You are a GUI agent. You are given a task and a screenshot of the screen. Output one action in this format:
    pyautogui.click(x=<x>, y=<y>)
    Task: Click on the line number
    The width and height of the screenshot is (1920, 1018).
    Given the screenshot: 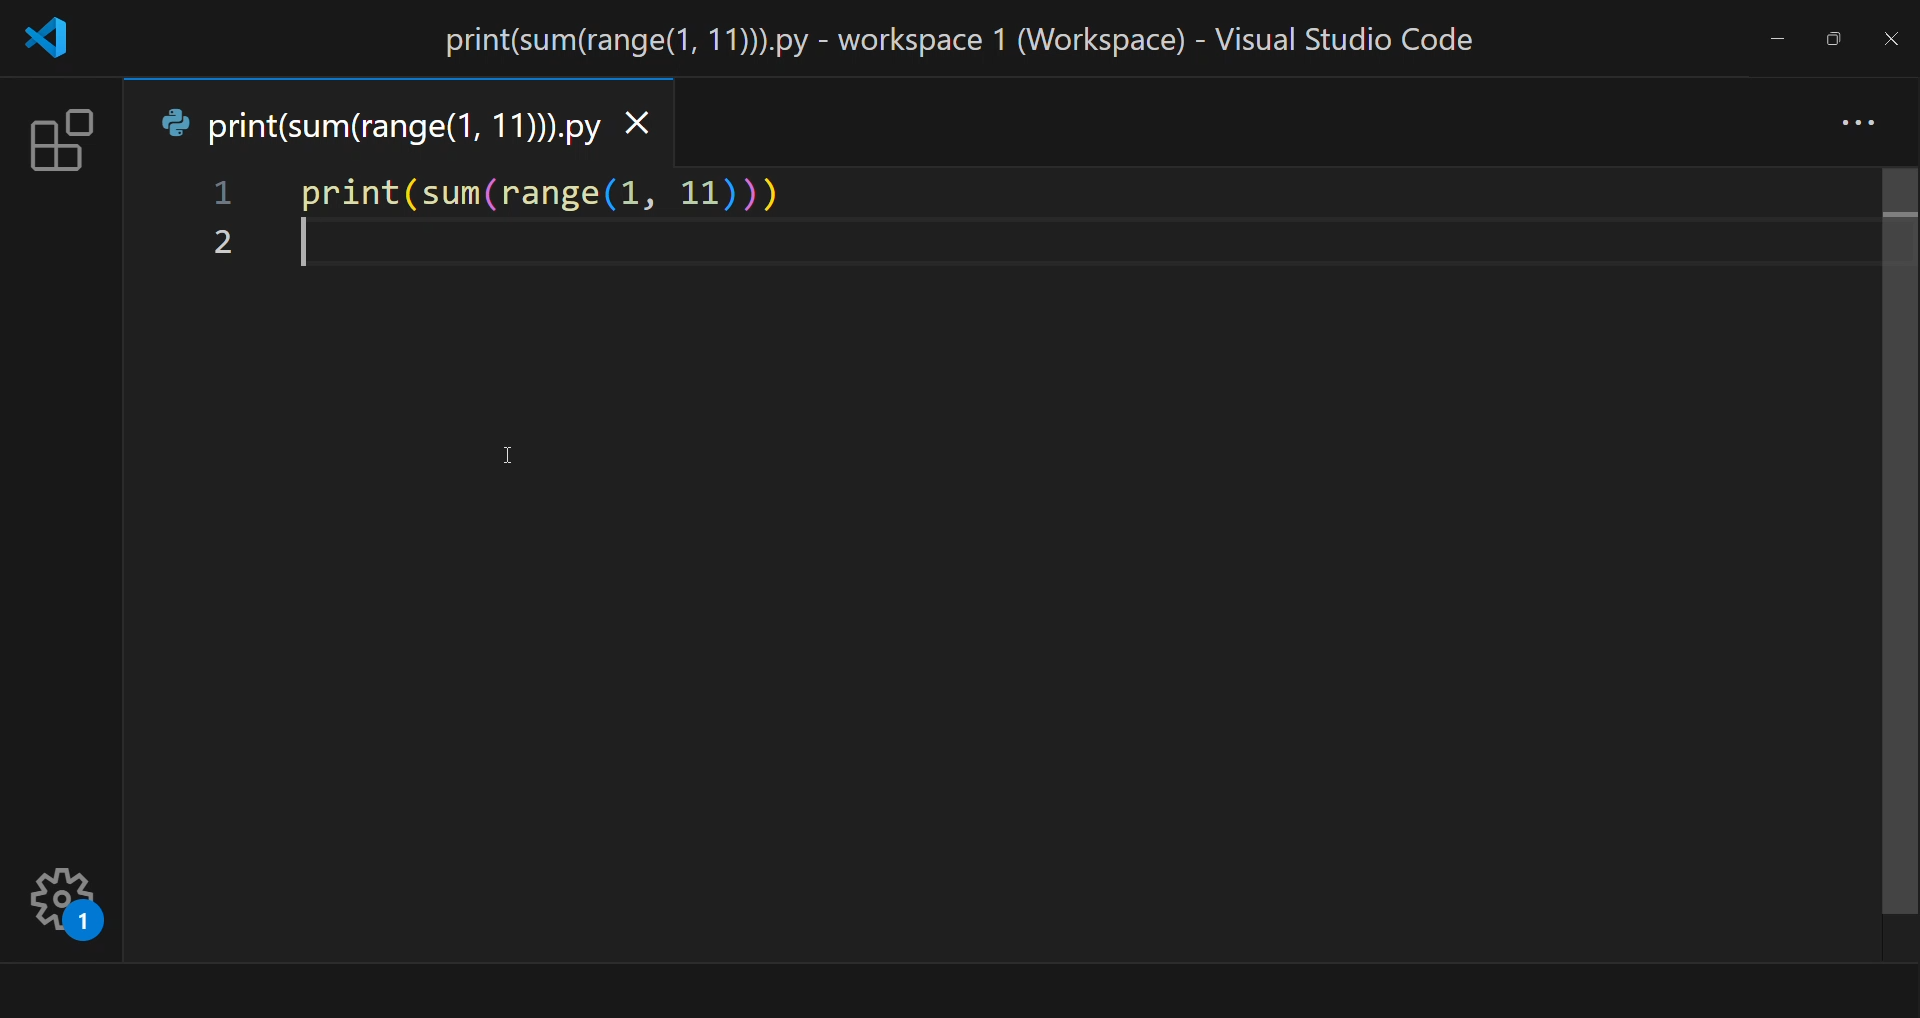 What is the action you would take?
    pyautogui.click(x=219, y=227)
    